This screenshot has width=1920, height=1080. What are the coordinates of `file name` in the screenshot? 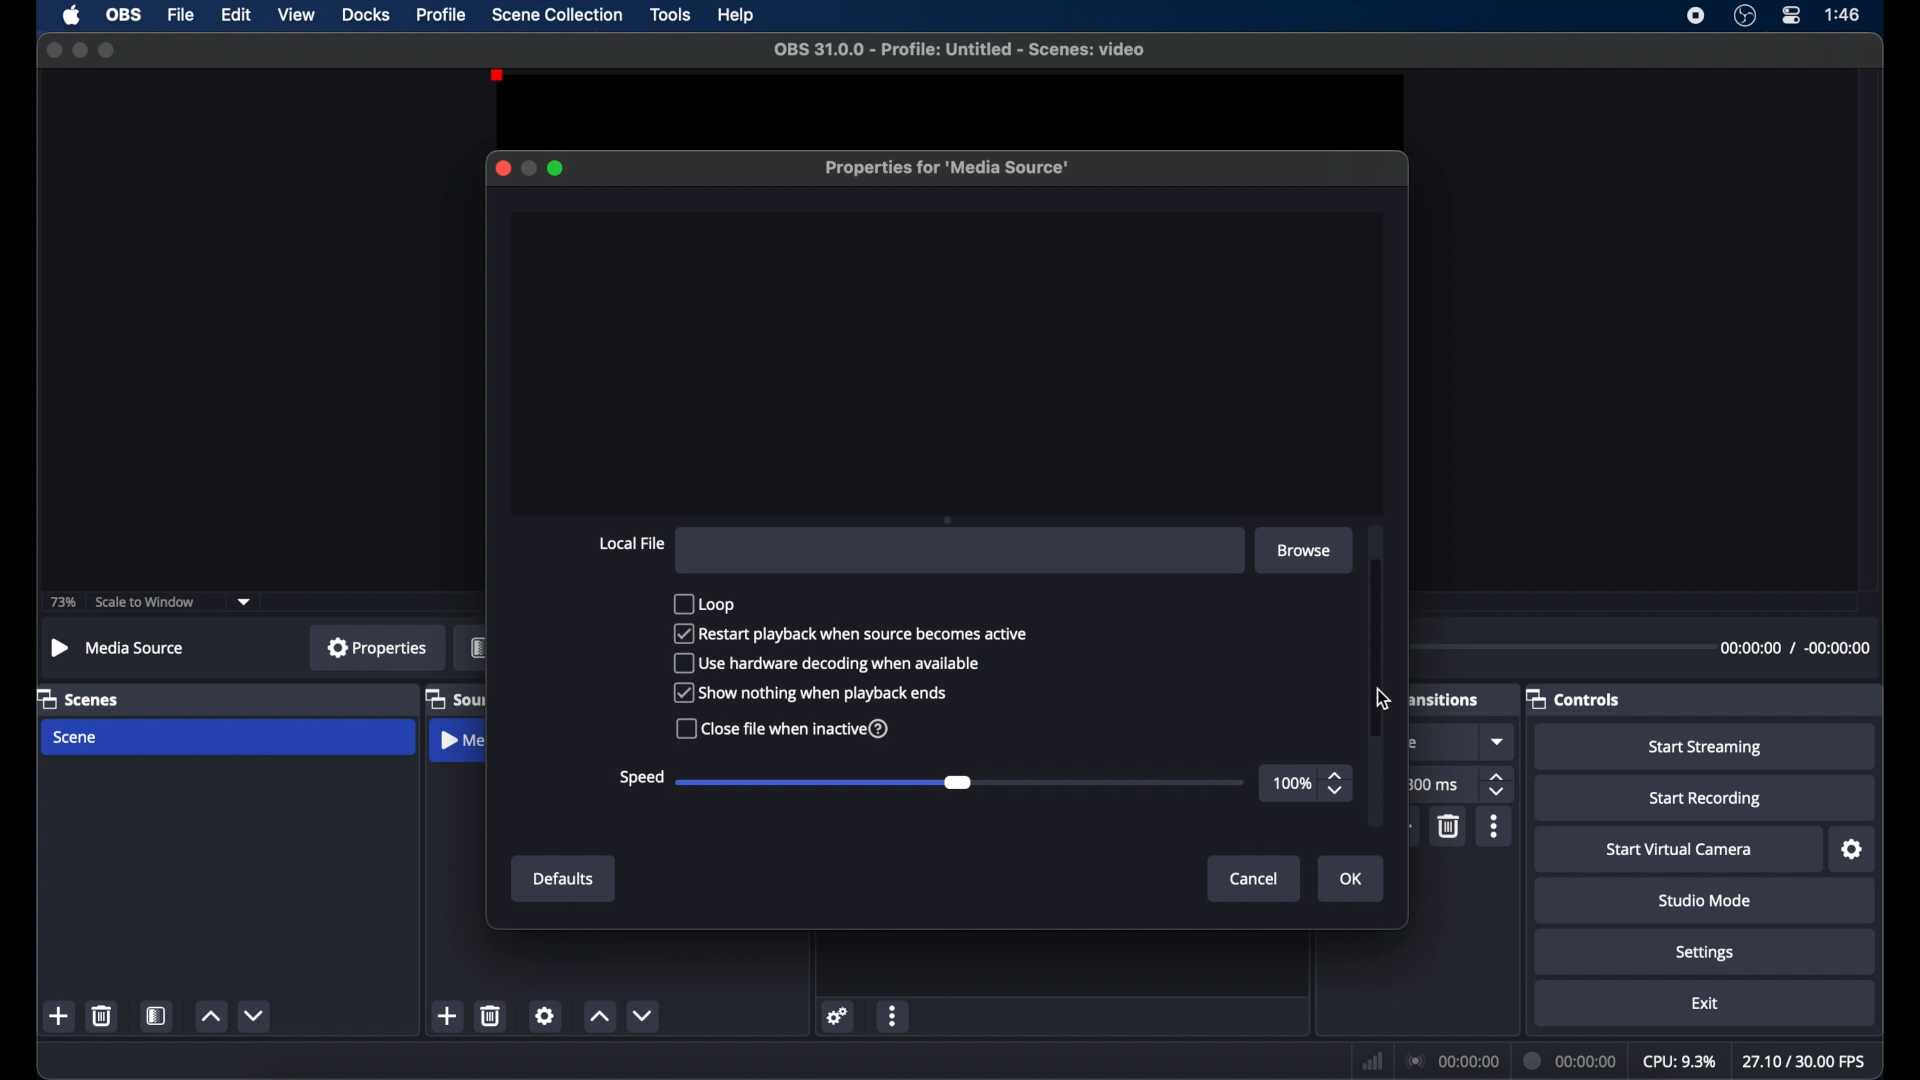 It's located at (965, 50).